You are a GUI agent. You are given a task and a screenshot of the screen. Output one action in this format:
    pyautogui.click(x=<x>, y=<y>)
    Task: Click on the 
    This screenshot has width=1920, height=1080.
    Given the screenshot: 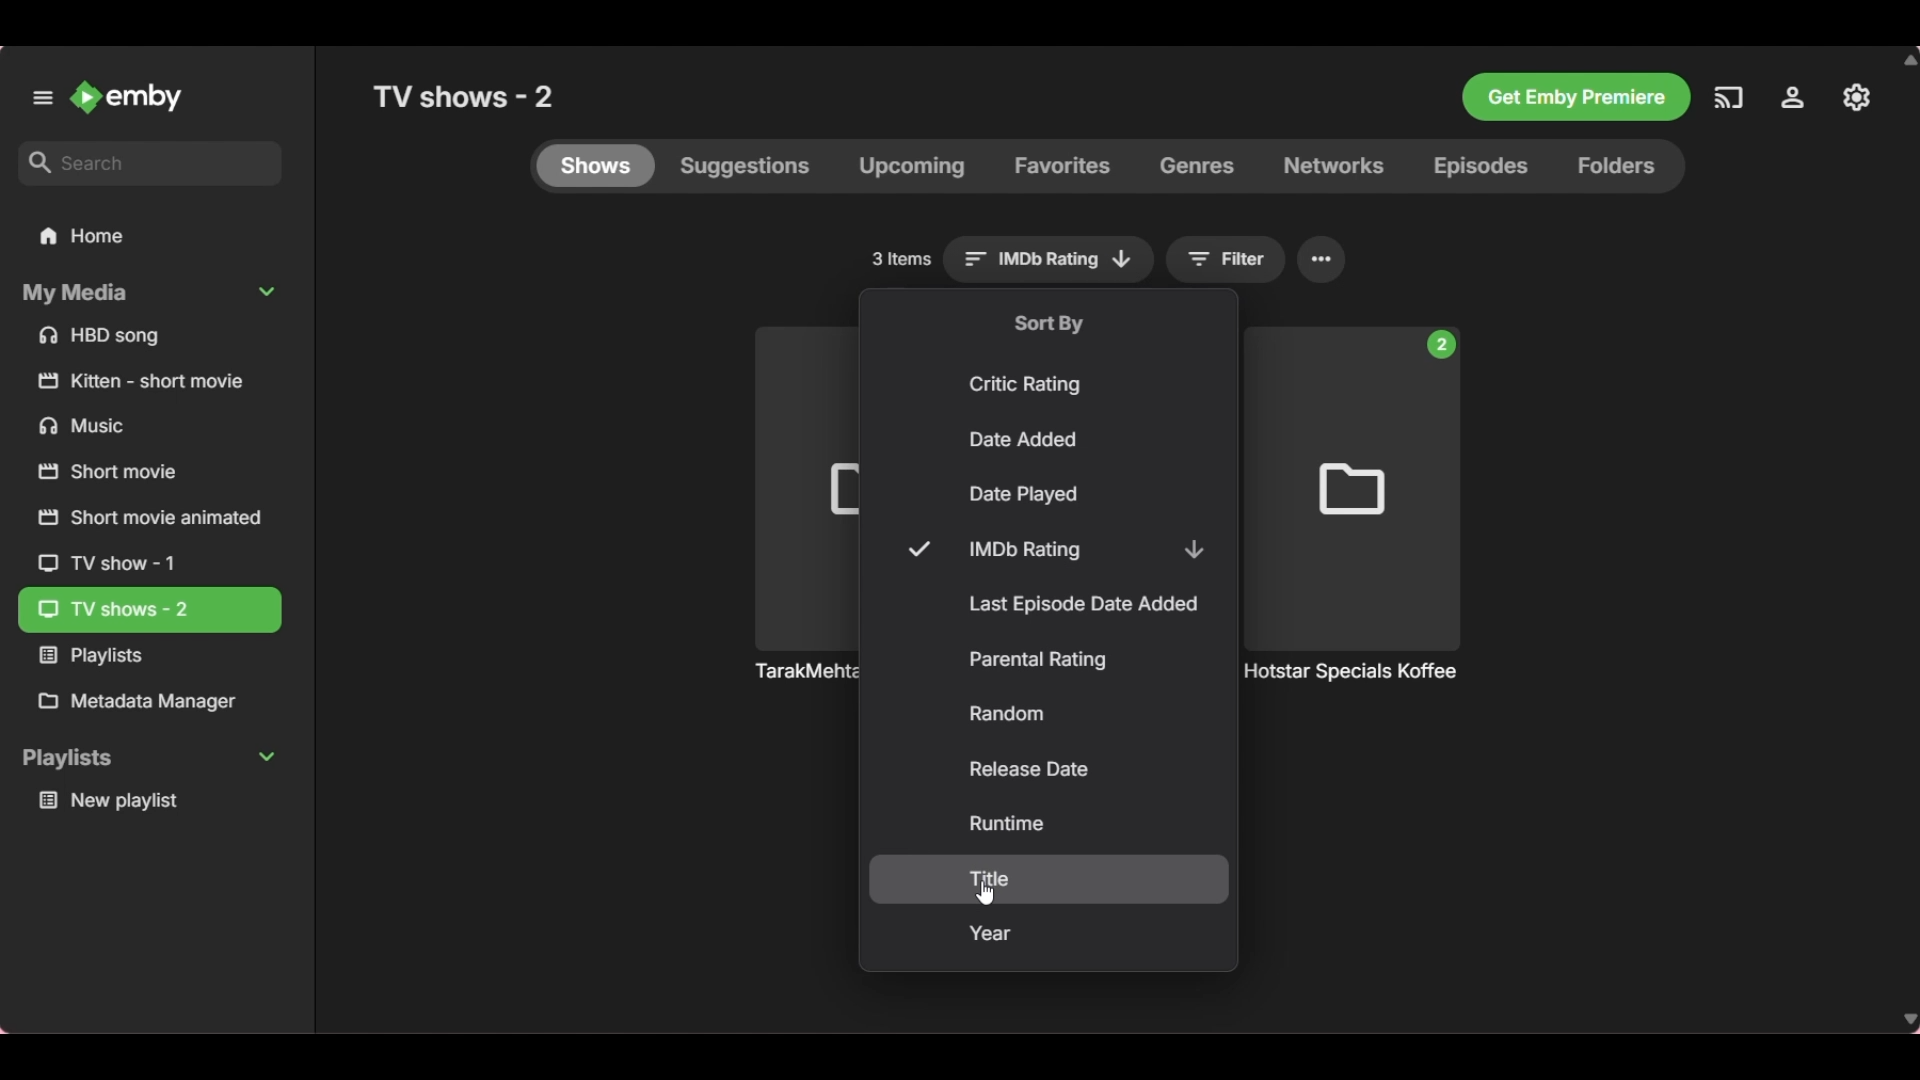 What is the action you would take?
    pyautogui.click(x=140, y=383)
    